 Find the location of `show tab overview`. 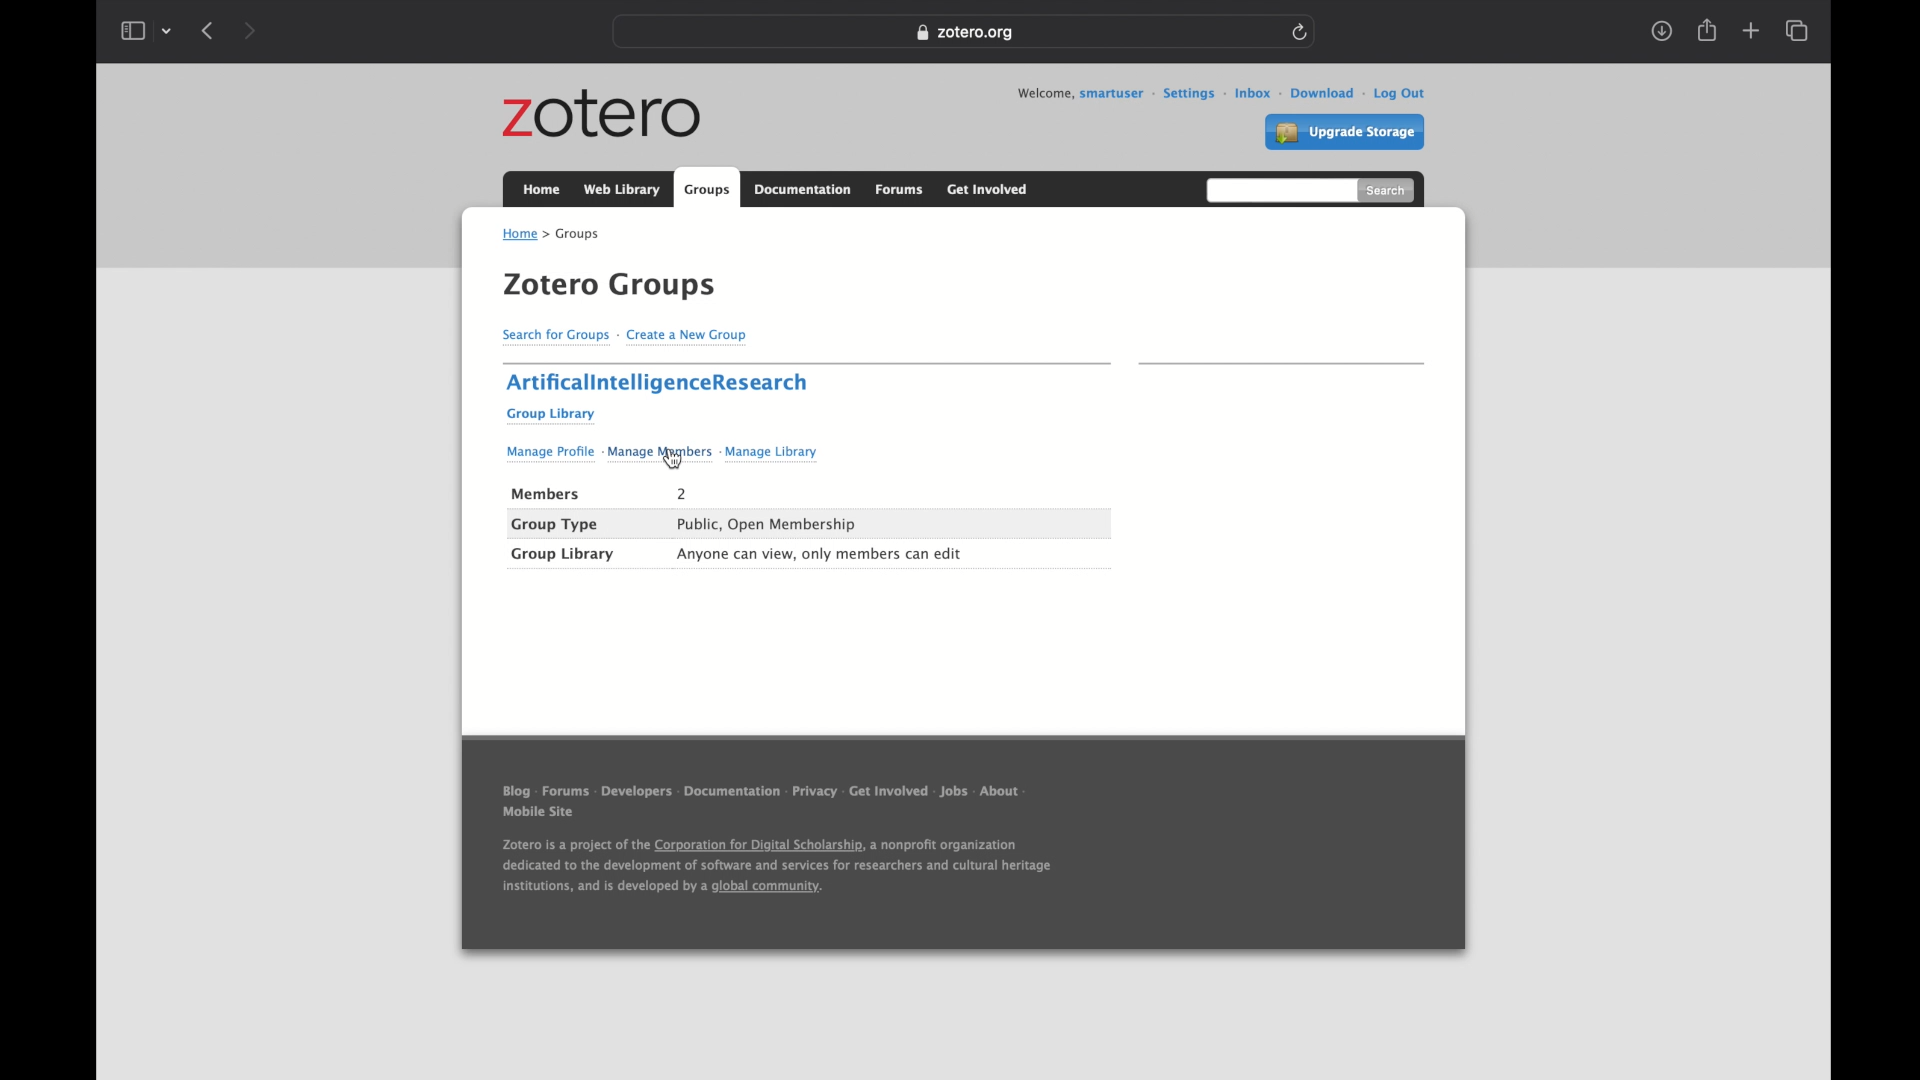

show tab overview is located at coordinates (1799, 31).